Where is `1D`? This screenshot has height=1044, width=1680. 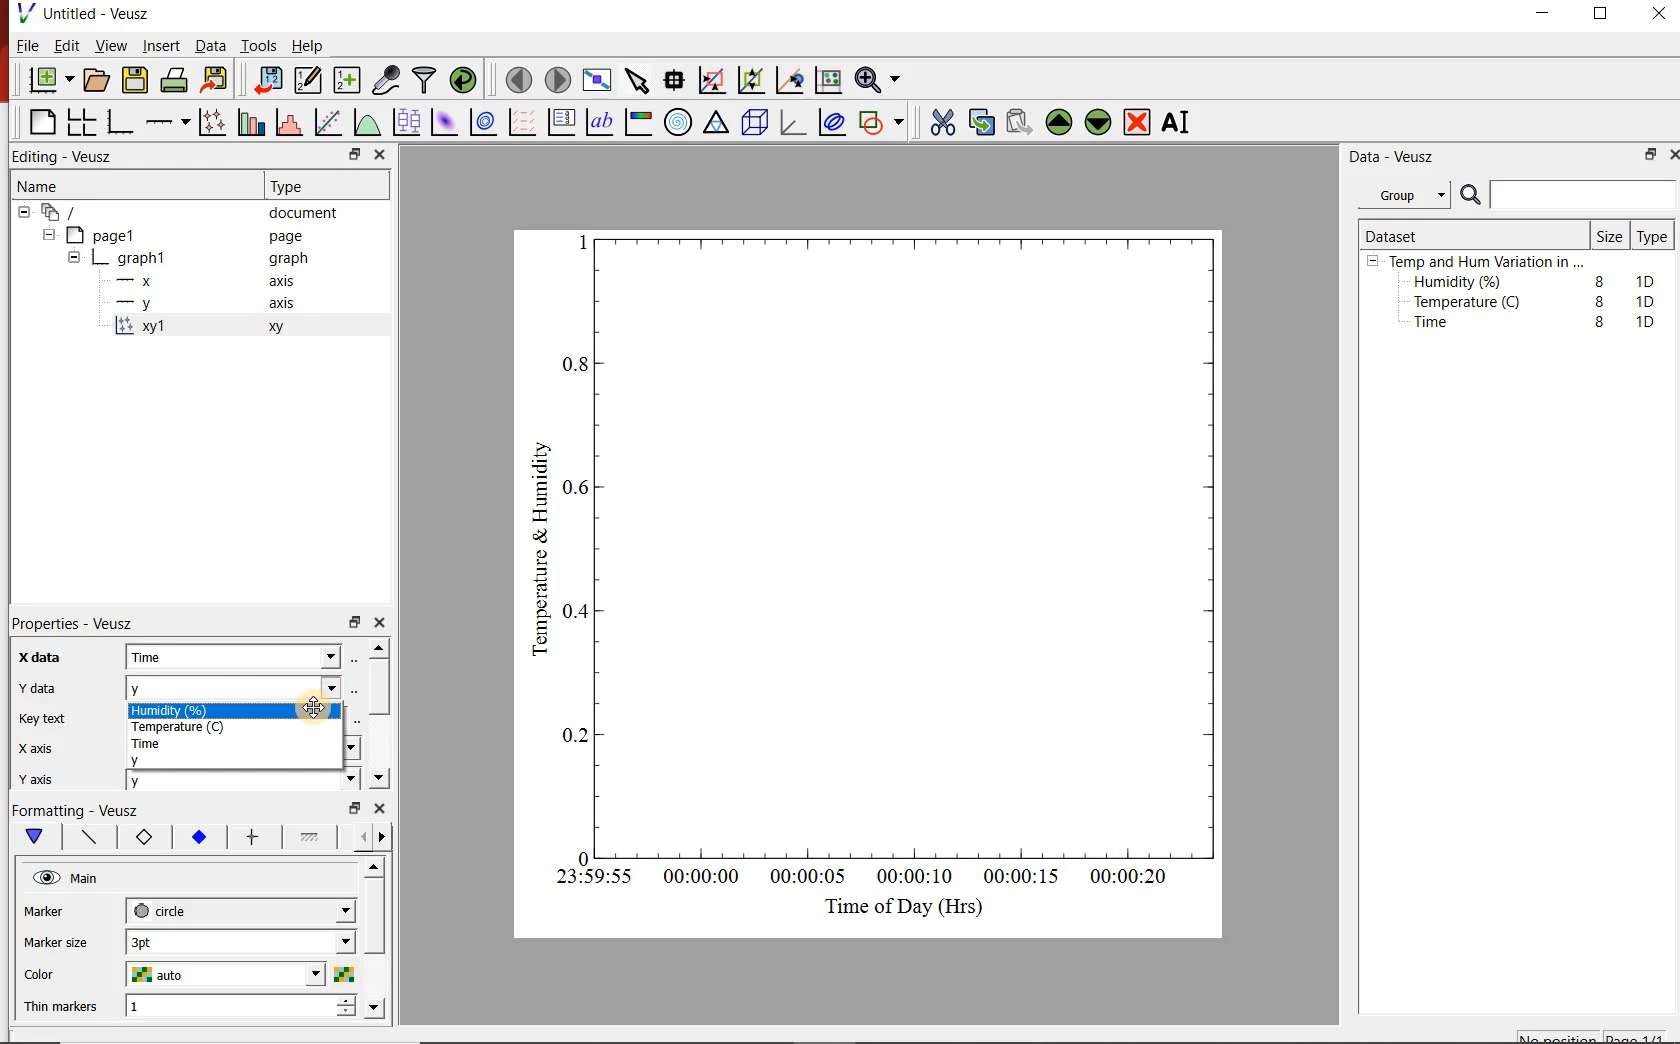 1D is located at coordinates (1651, 301).